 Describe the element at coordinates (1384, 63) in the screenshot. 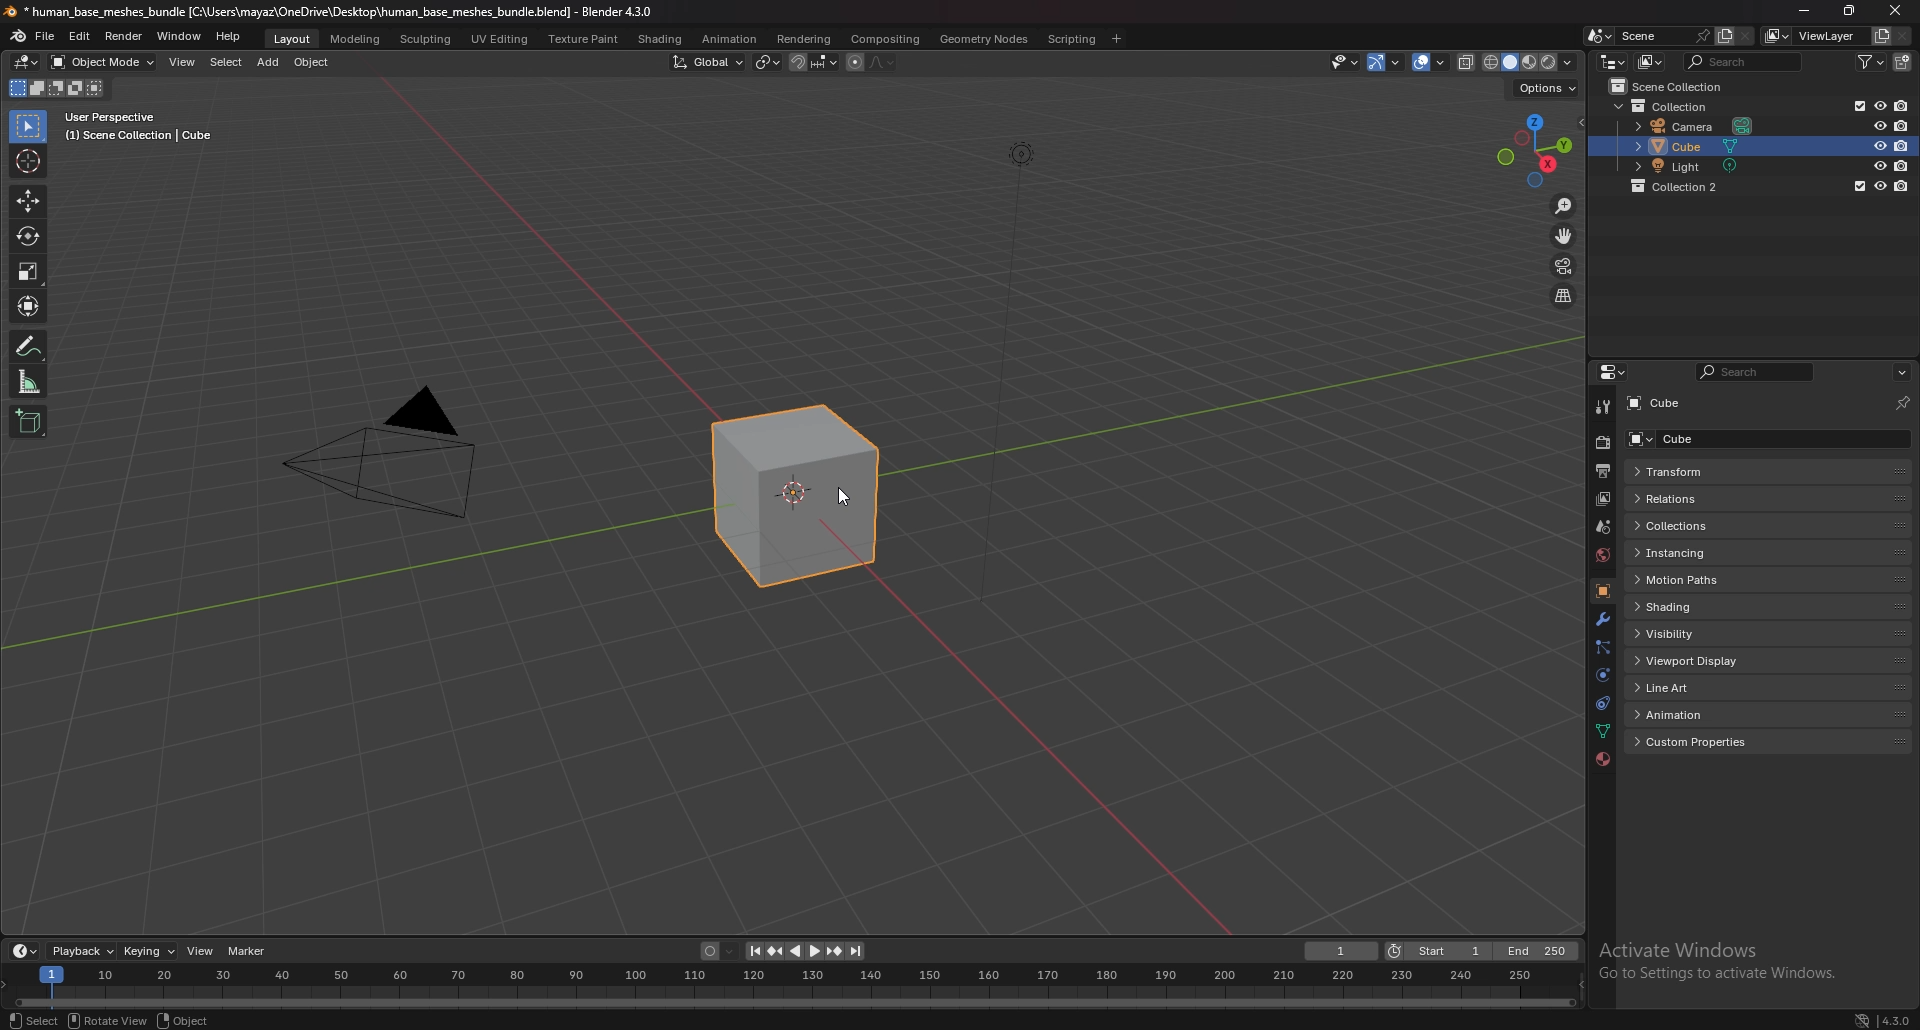

I see `show gizmo` at that location.